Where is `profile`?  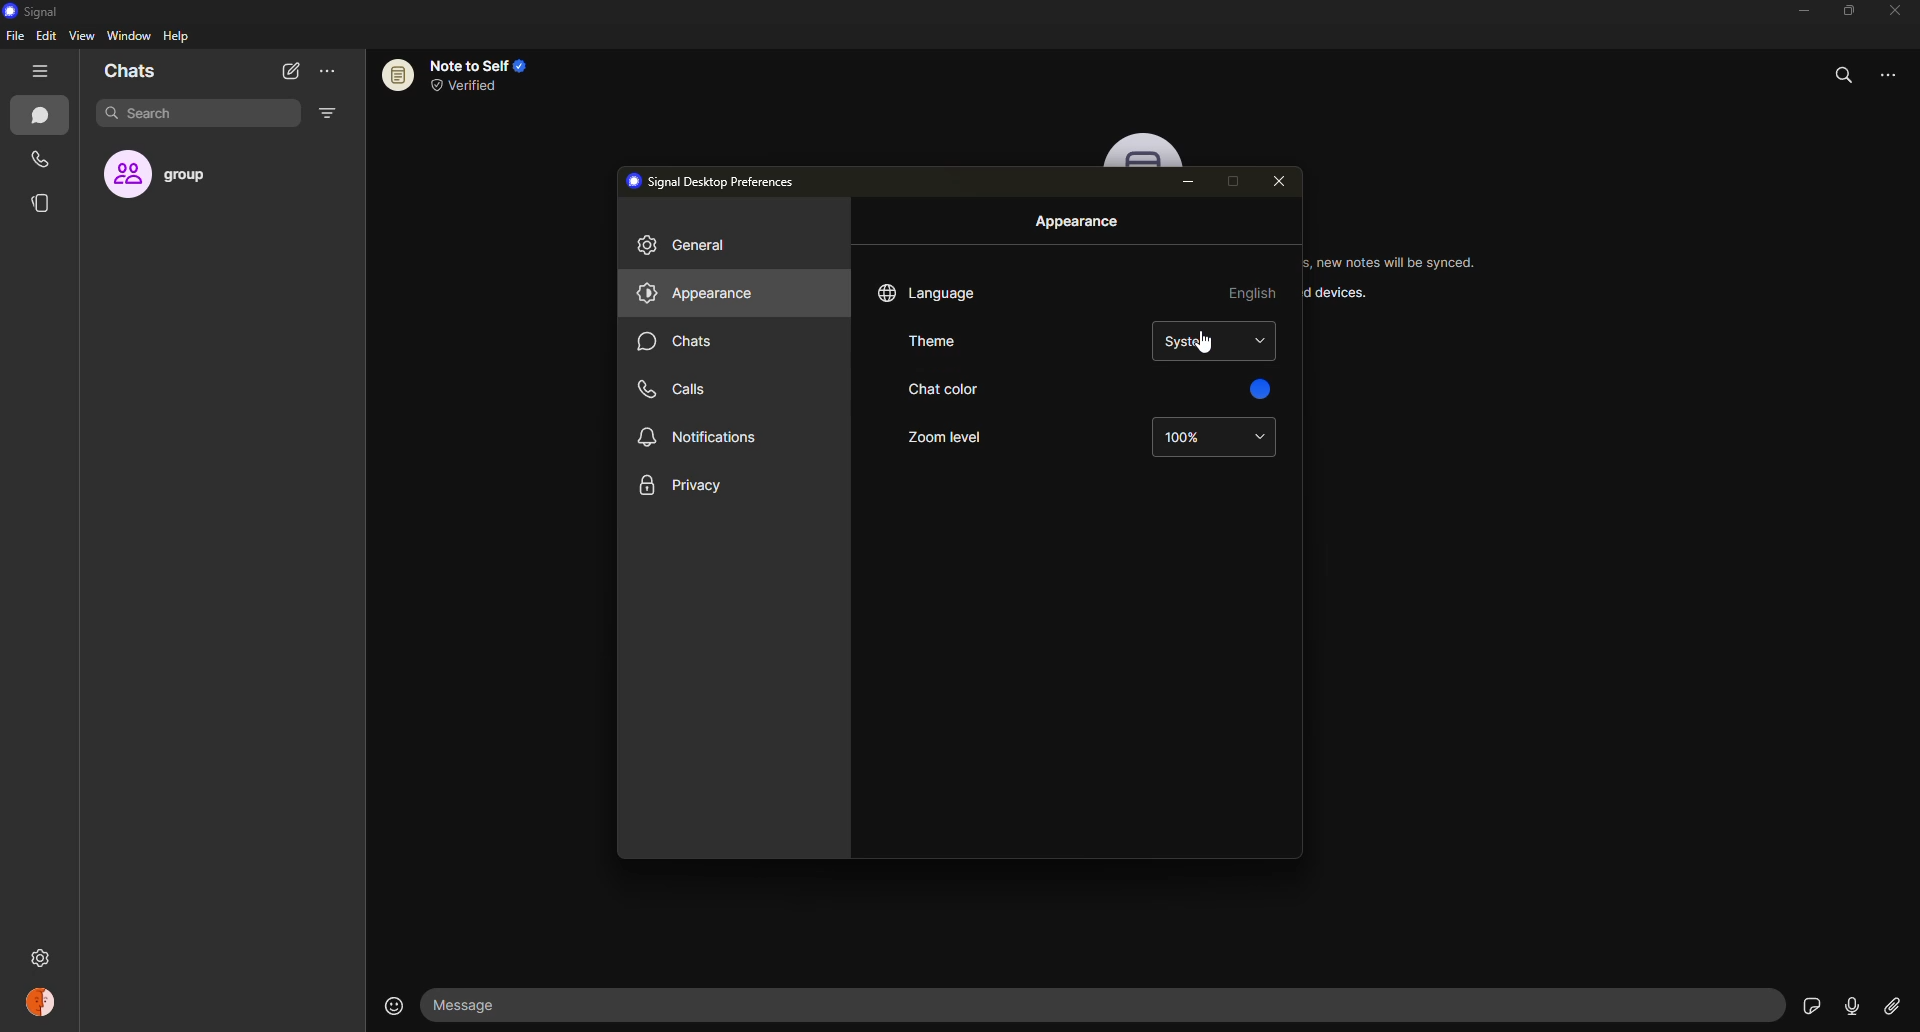
profile is located at coordinates (39, 1001).